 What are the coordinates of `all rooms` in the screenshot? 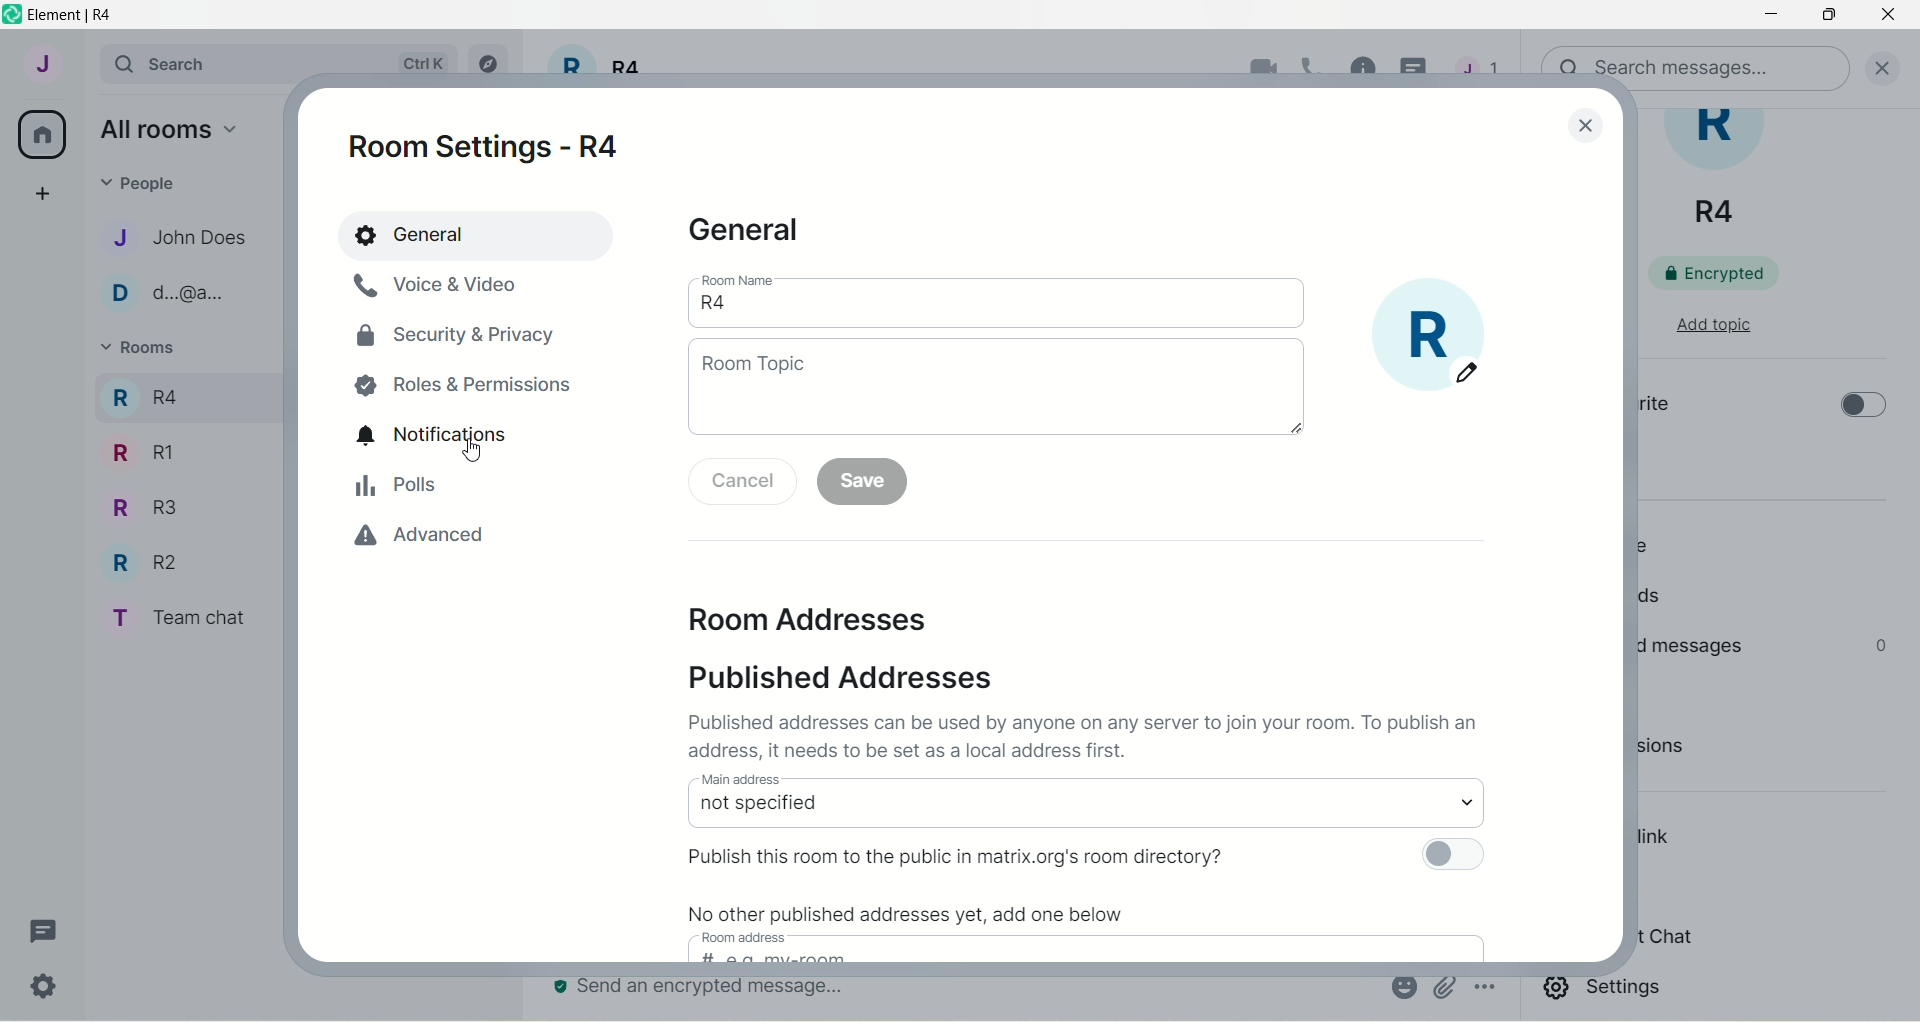 It's located at (43, 135).